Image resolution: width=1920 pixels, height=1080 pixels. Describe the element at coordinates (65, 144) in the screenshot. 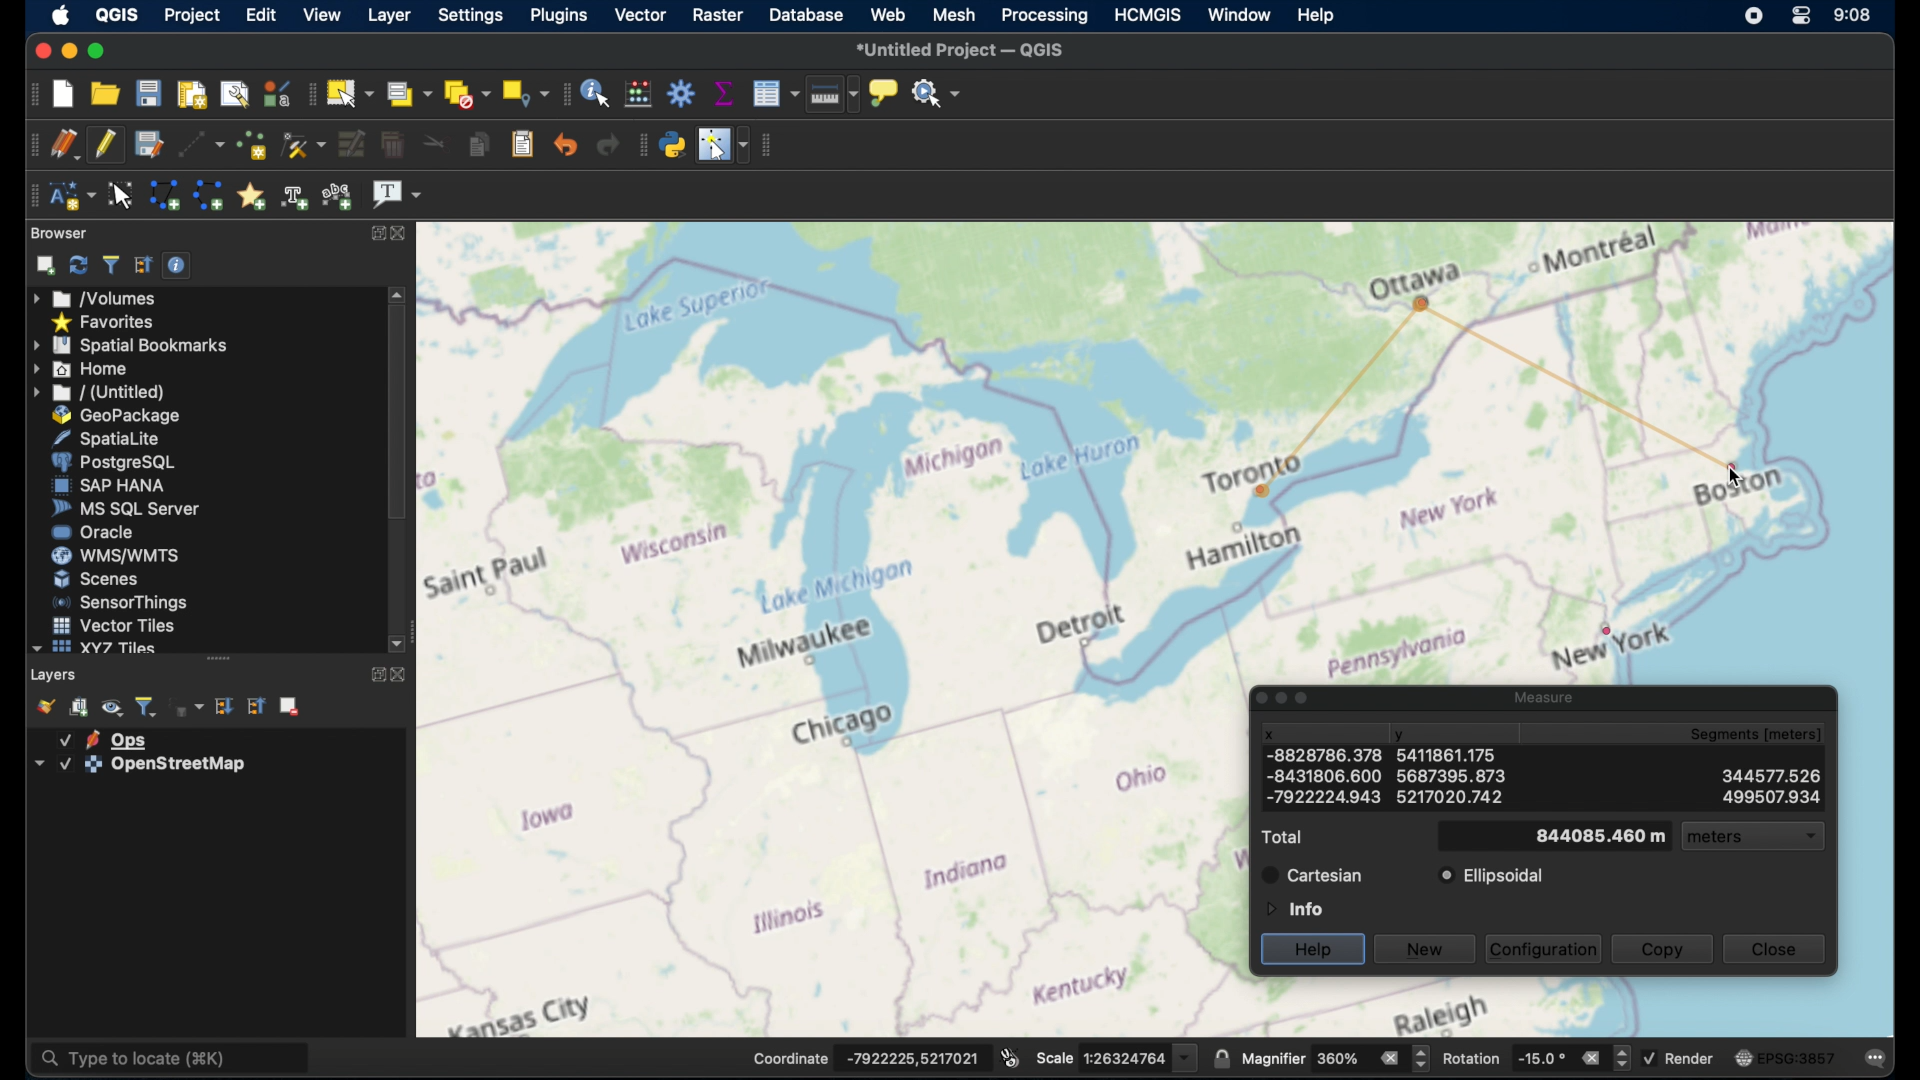

I see `current edits` at that location.